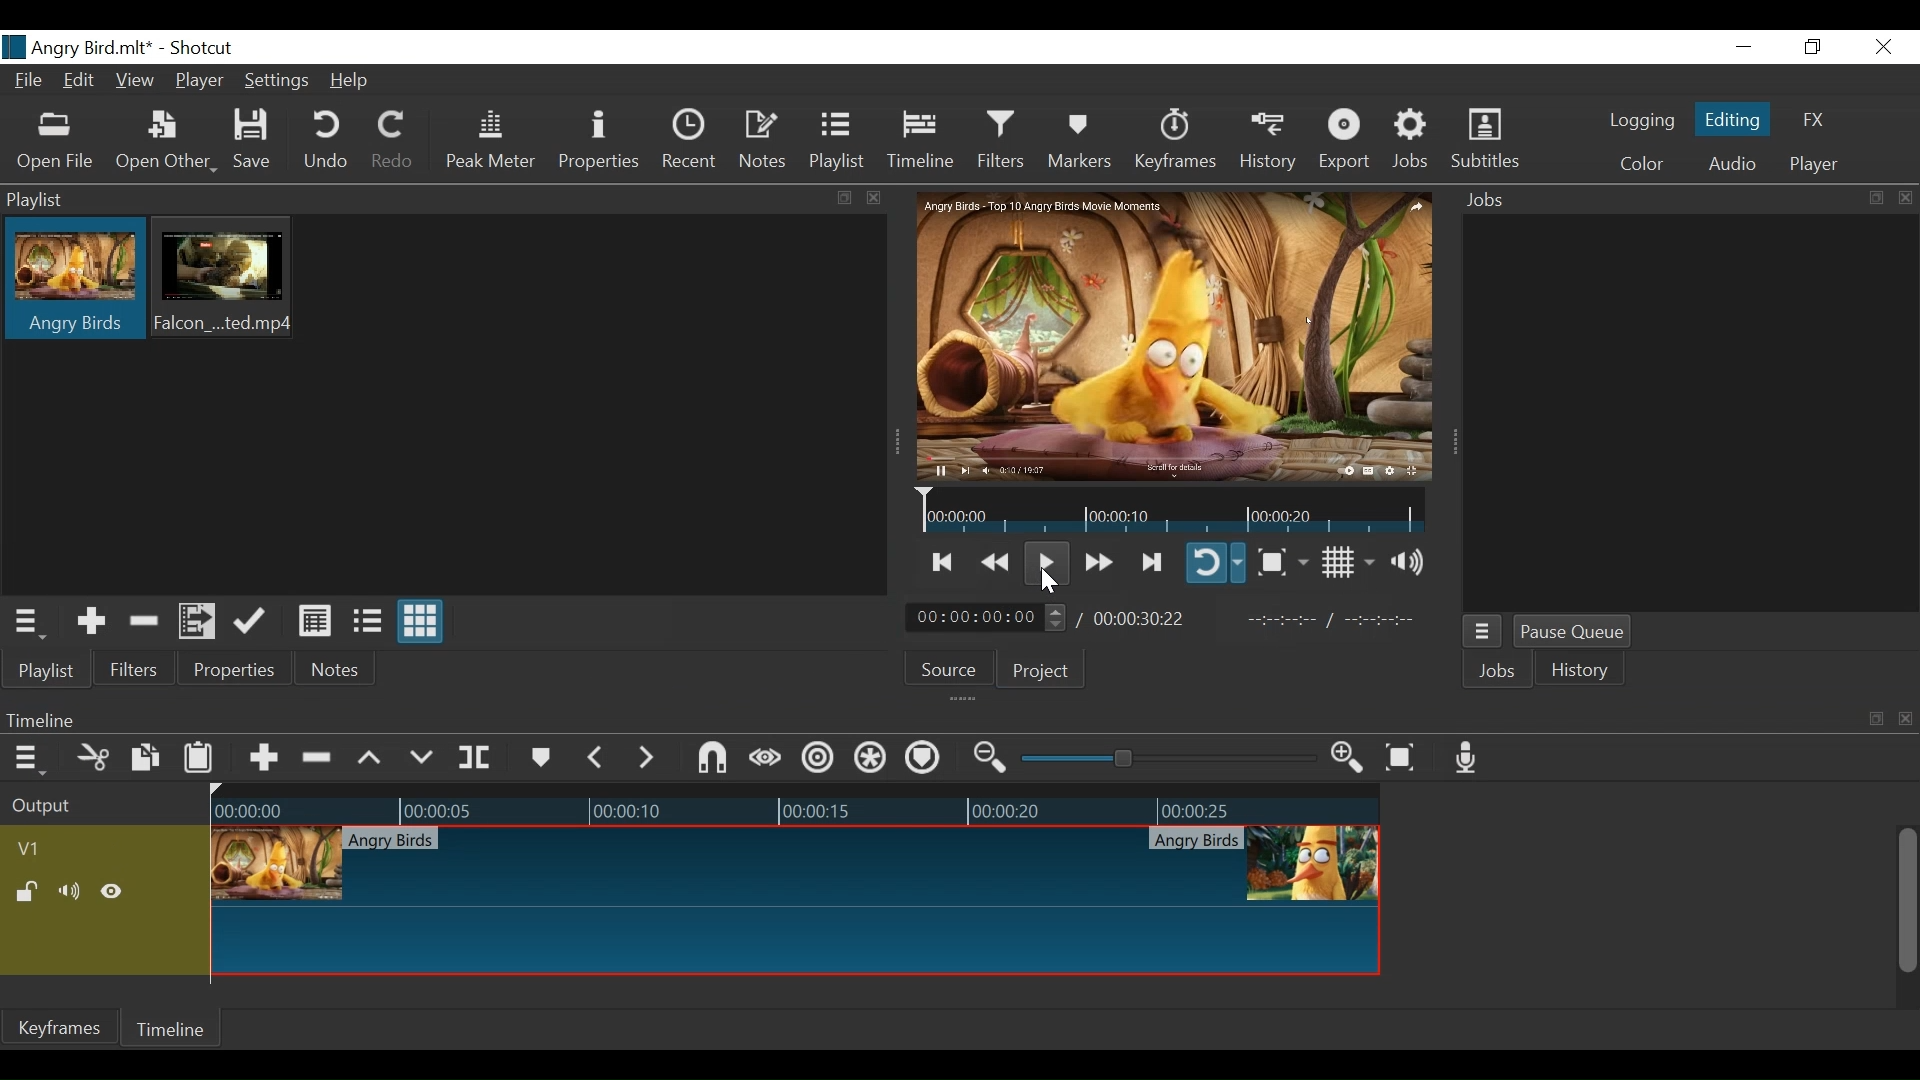  I want to click on Settings, so click(280, 80).